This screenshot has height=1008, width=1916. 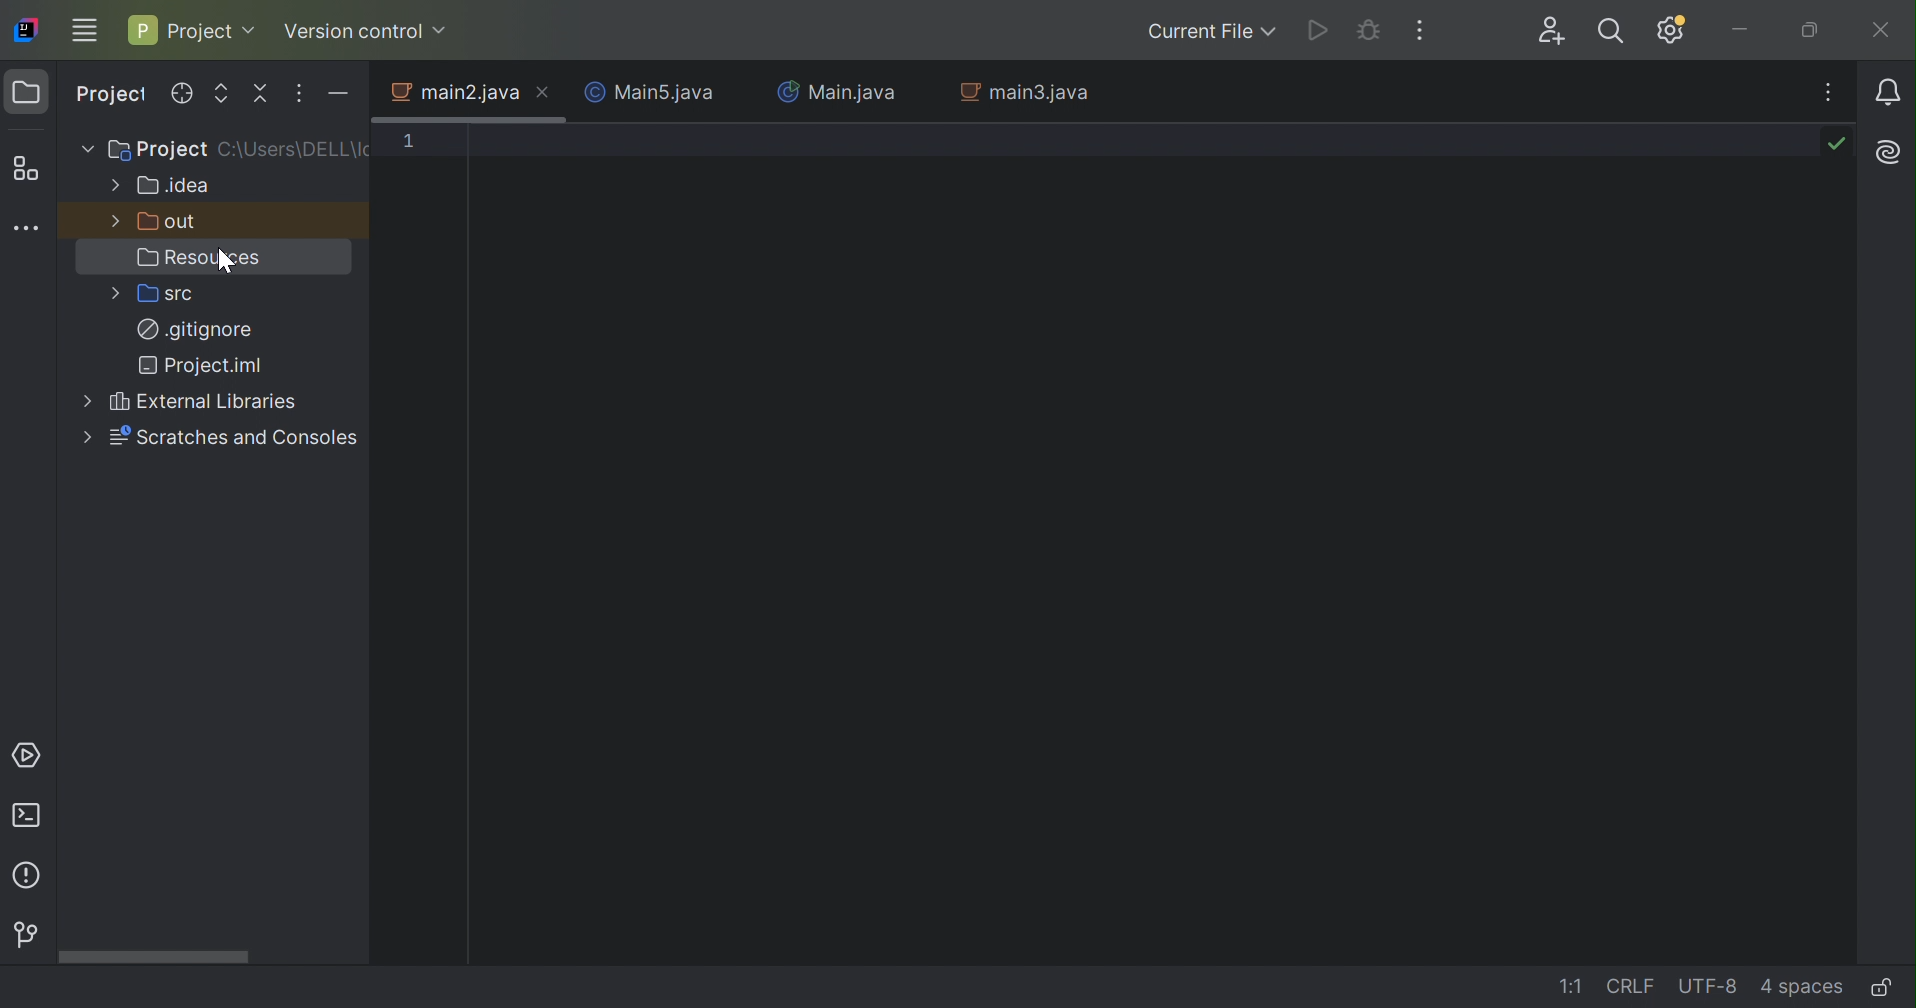 I want to click on Options, so click(x=295, y=94).